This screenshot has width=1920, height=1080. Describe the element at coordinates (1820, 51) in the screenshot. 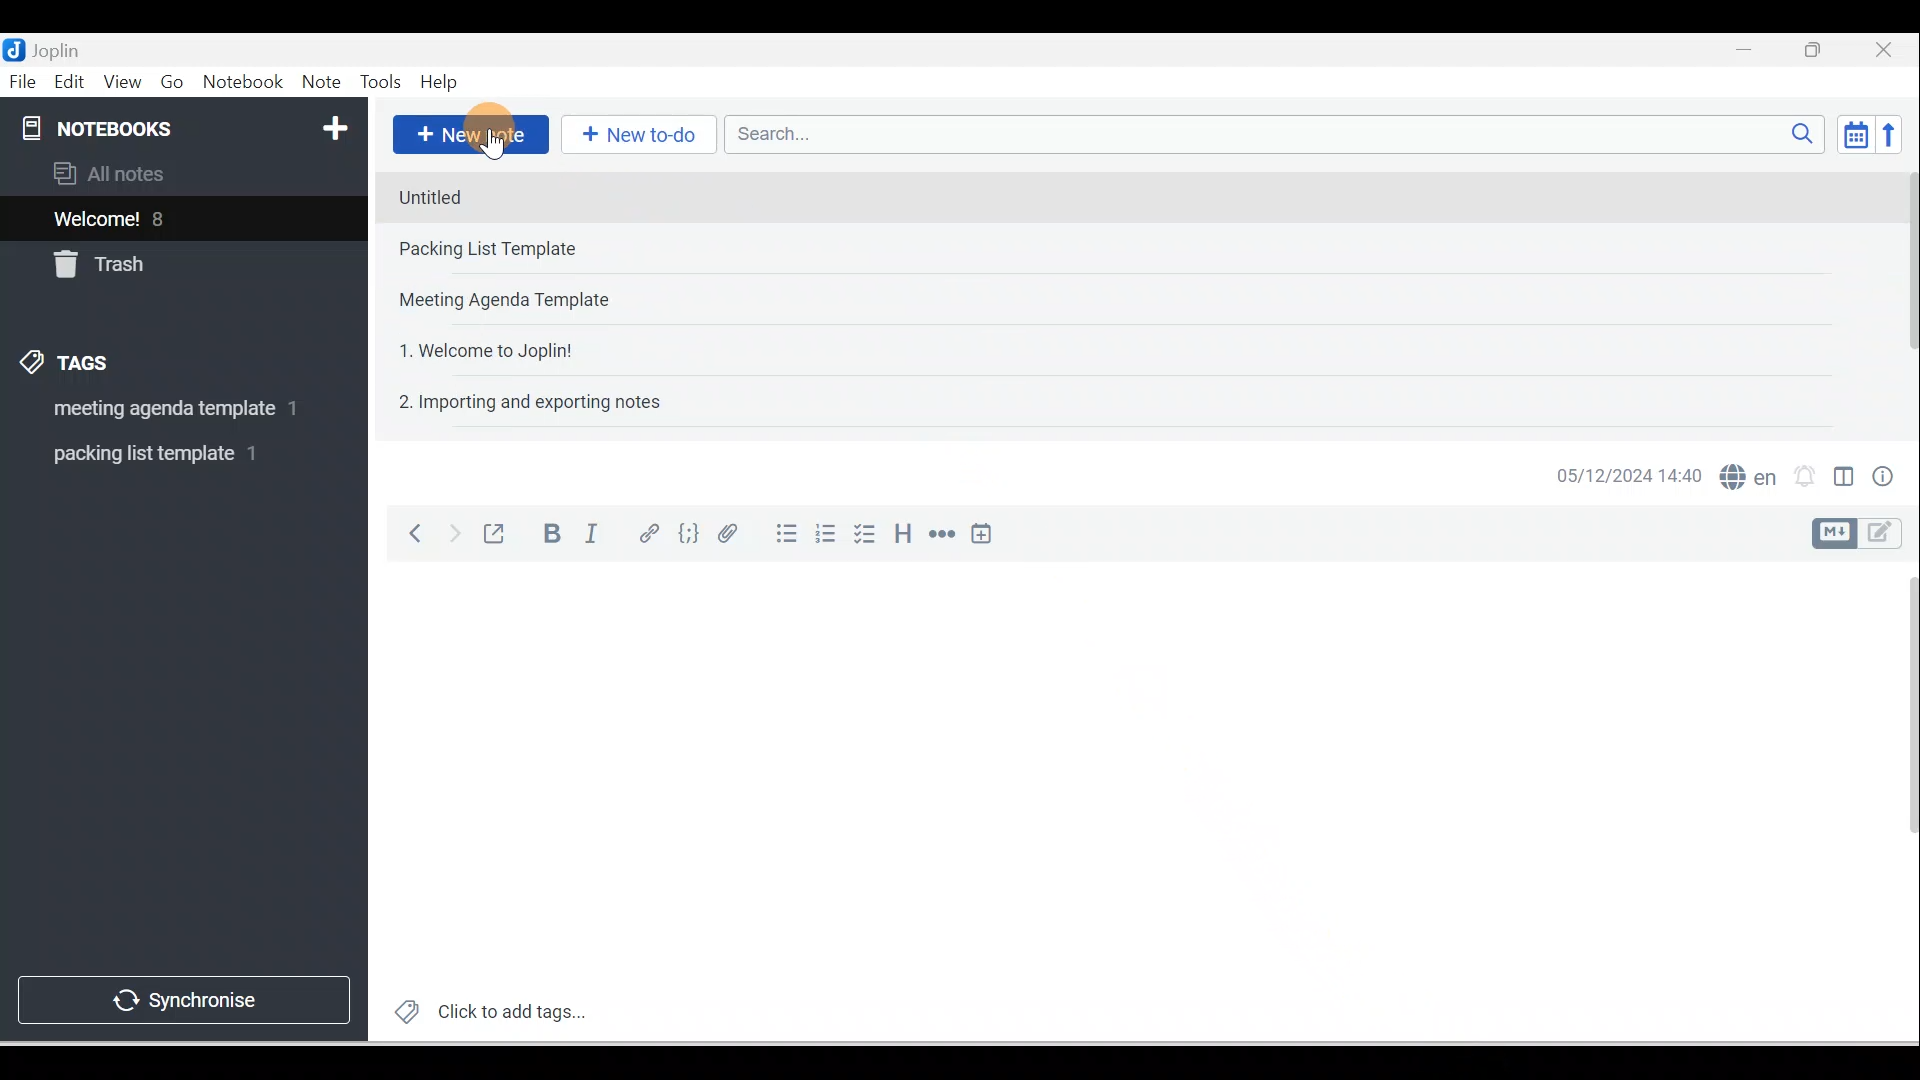

I see `Maximise` at that location.